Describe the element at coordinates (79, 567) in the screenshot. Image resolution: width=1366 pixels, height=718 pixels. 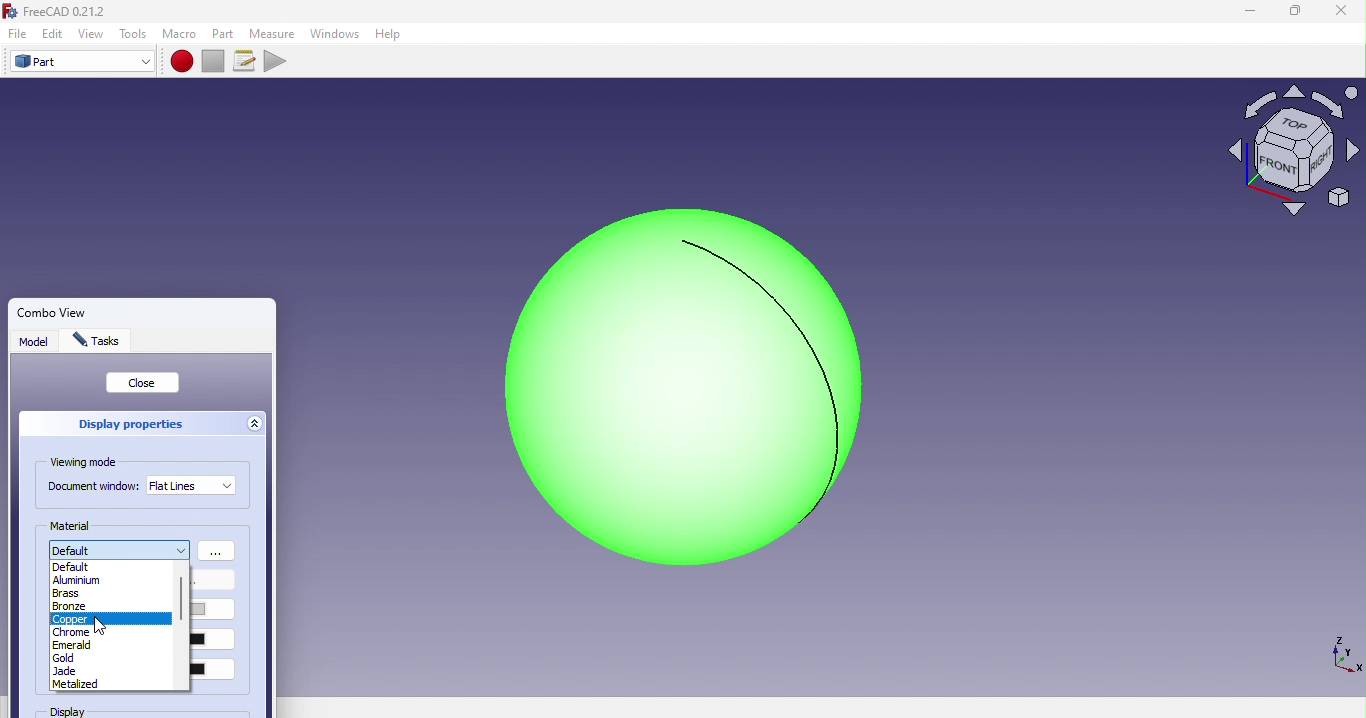
I see `Default` at that location.